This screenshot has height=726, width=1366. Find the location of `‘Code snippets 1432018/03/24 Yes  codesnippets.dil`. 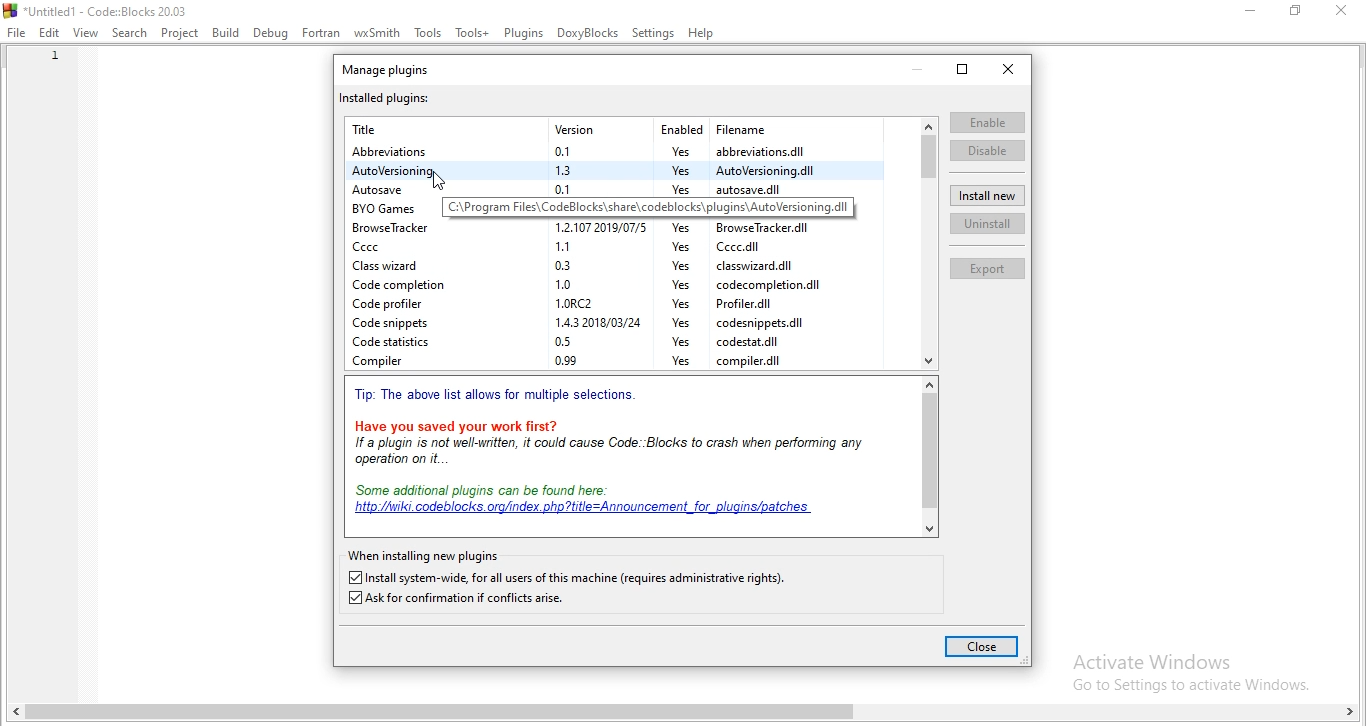

‘Code snippets 1432018/03/24 Yes  codesnippets.dil is located at coordinates (585, 324).